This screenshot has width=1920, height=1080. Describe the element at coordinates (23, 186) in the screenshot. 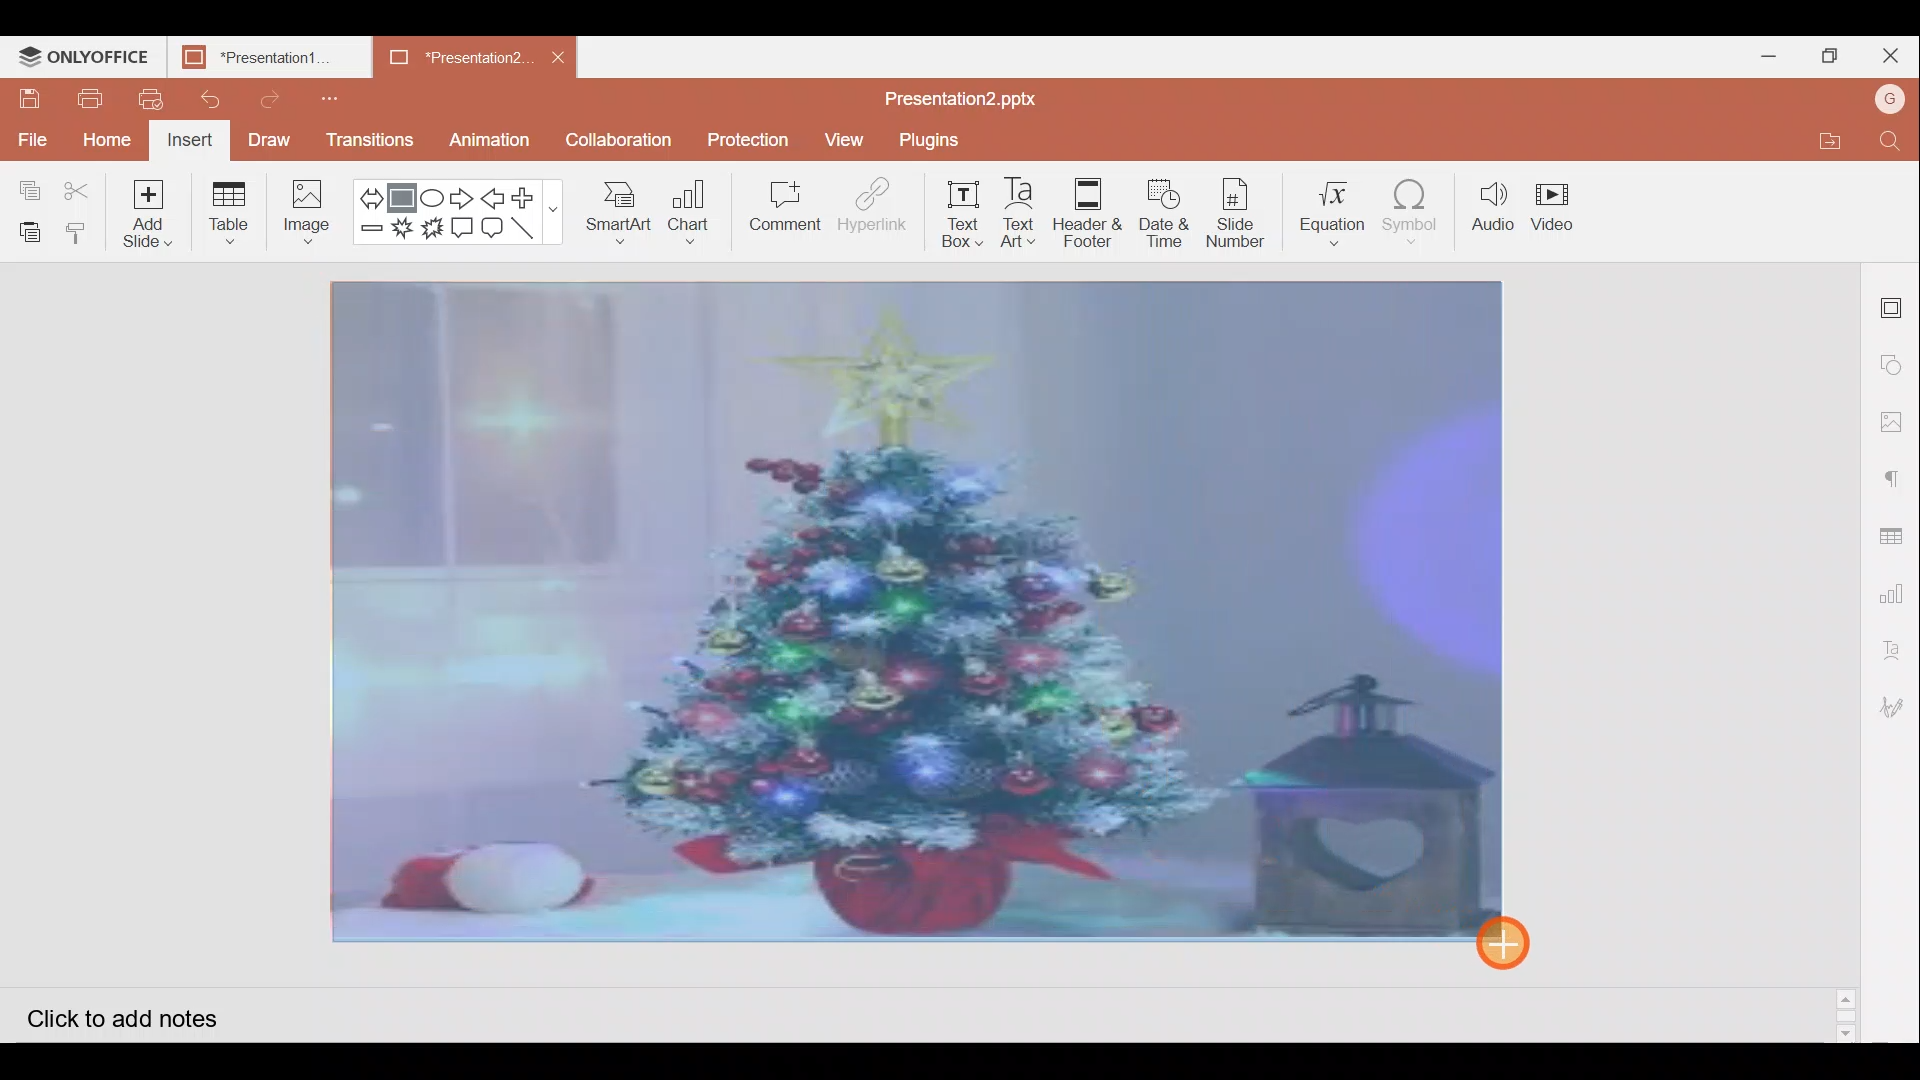

I see `Copy` at that location.